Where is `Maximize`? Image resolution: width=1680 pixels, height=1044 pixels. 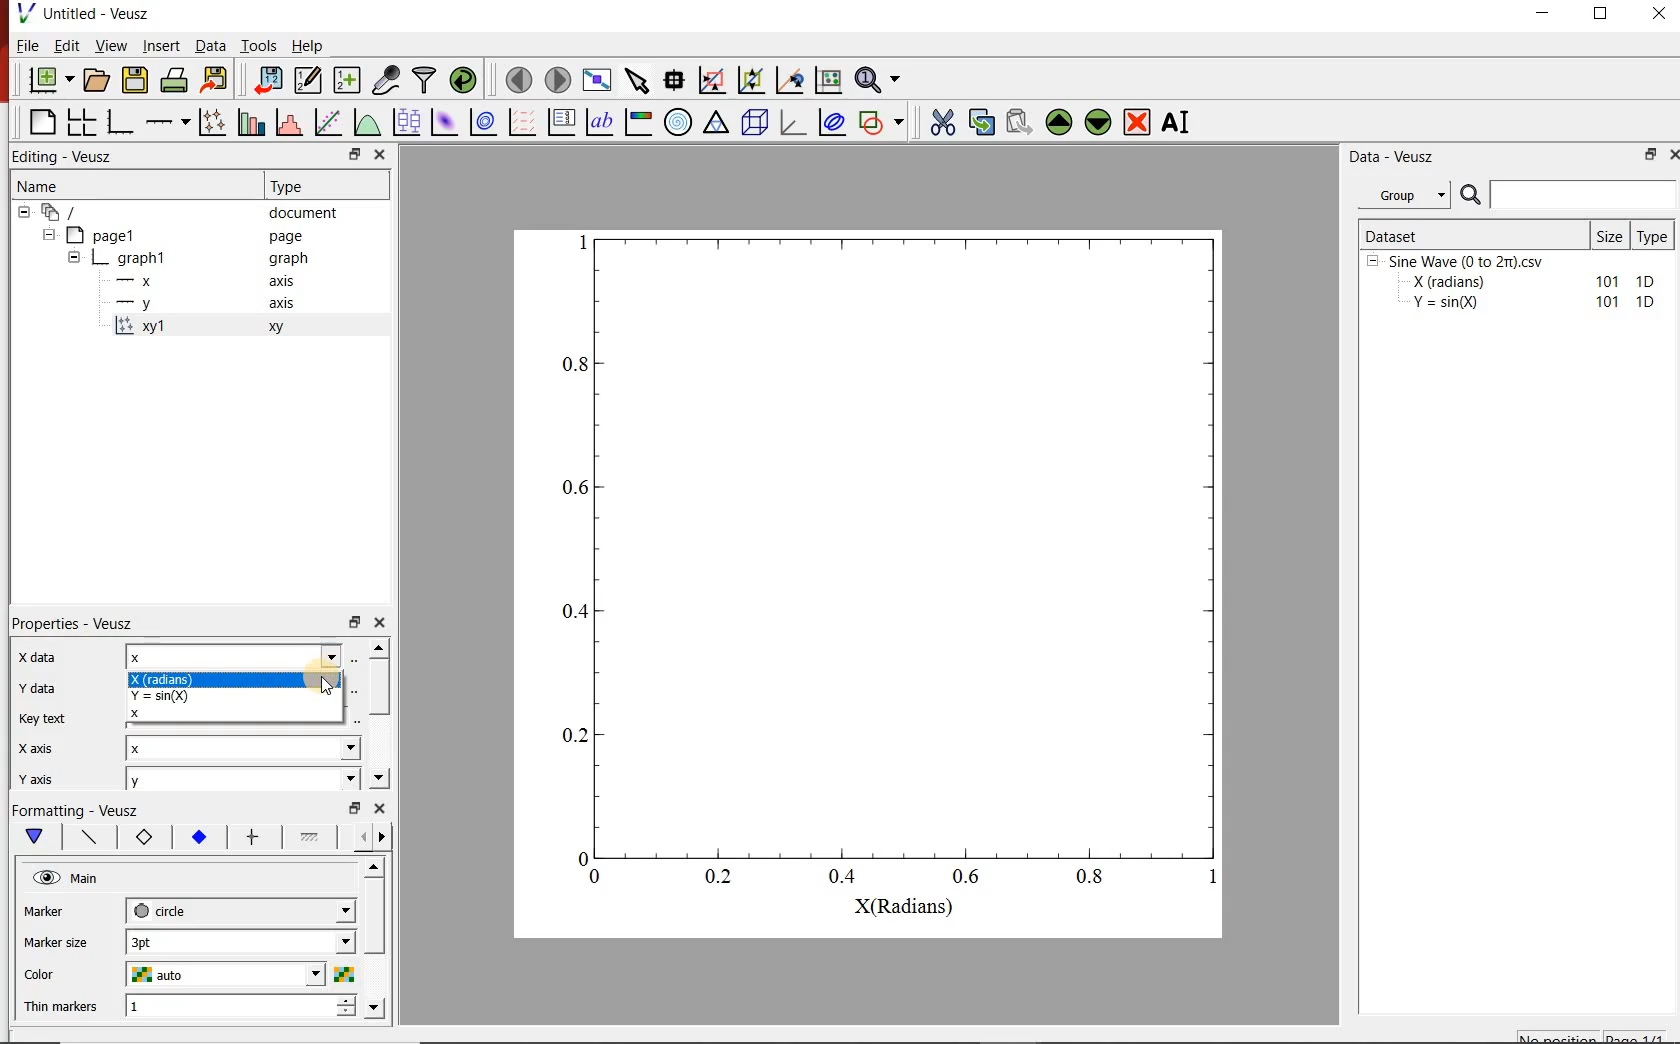 Maximize is located at coordinates (1602, 14).